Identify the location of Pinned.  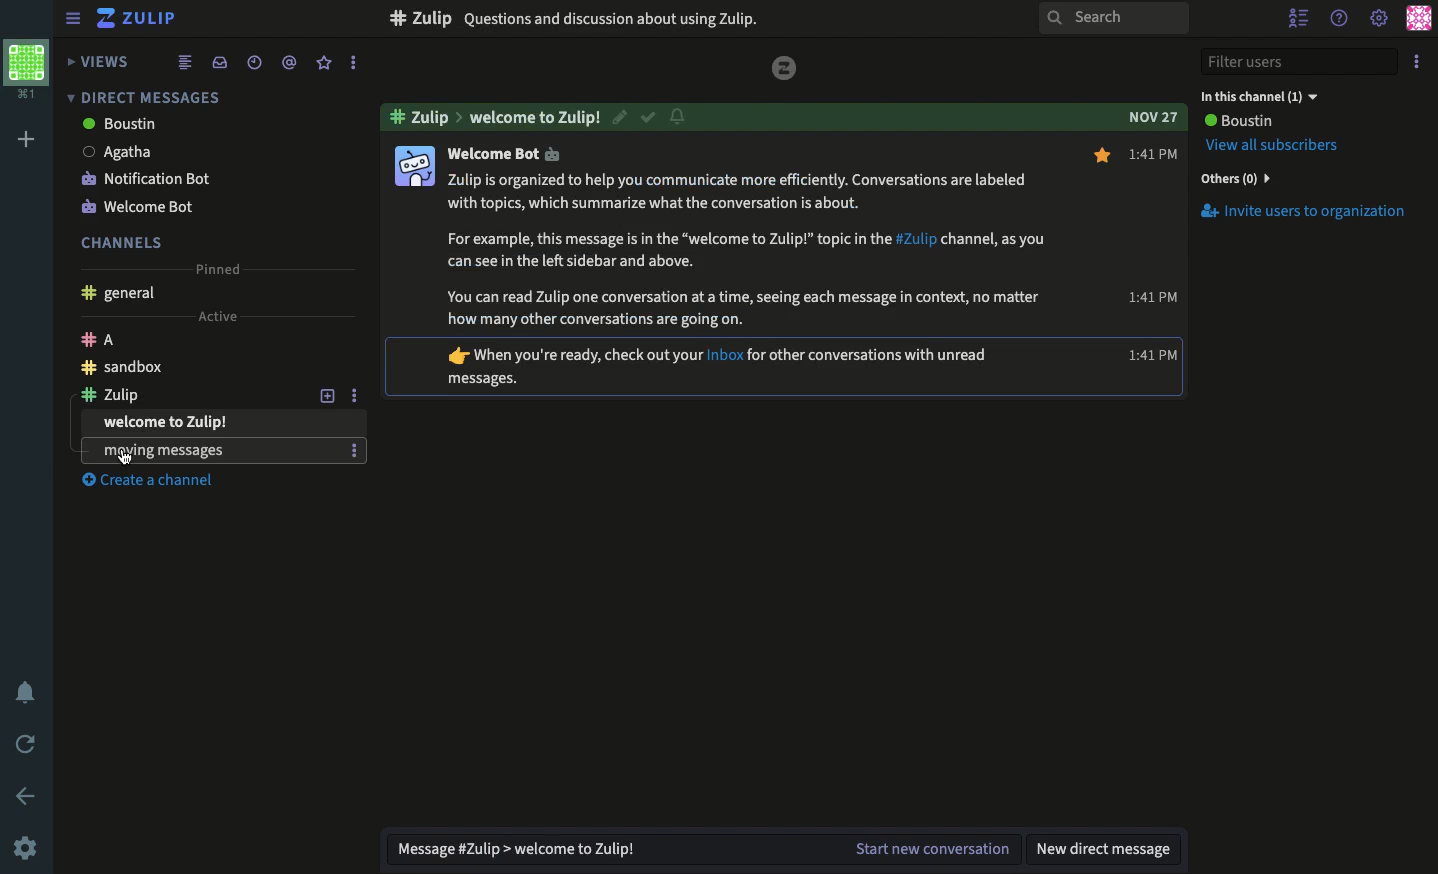
(216, 266).